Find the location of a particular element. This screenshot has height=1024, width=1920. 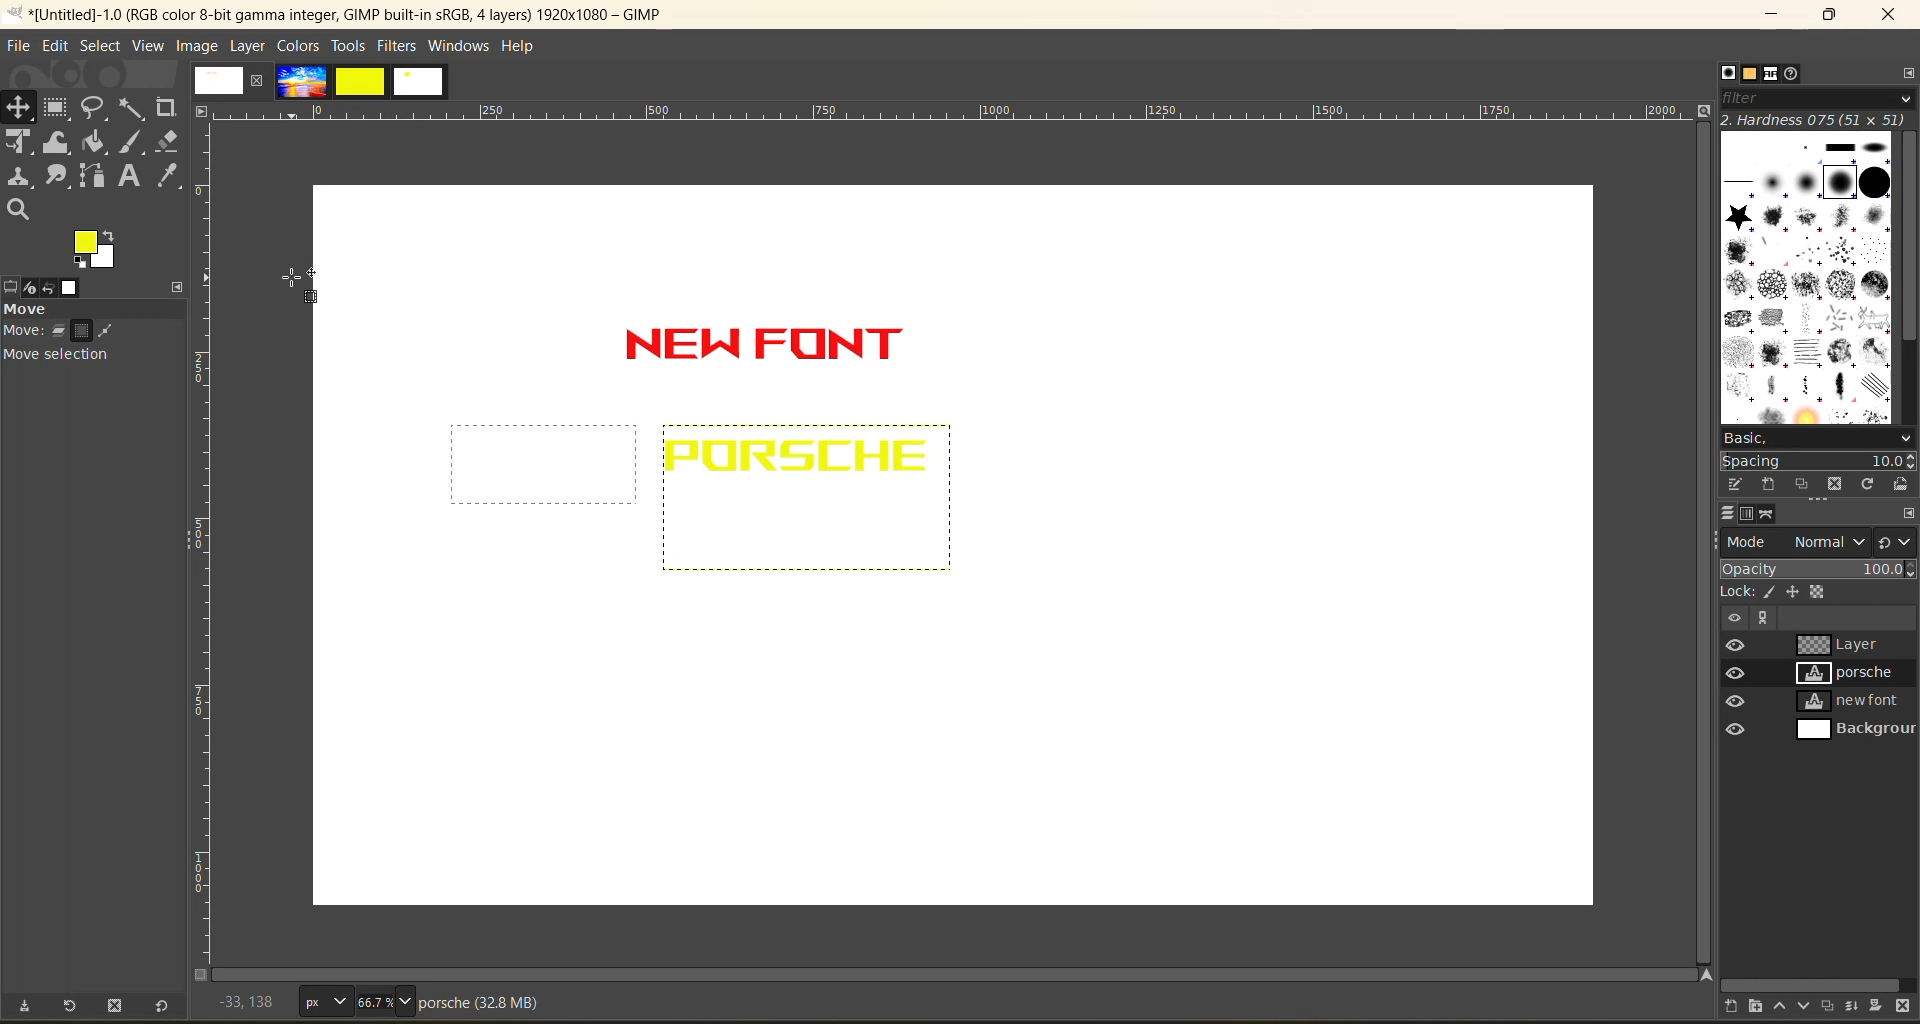

edit this brush is located at coordinates (1725, 484).